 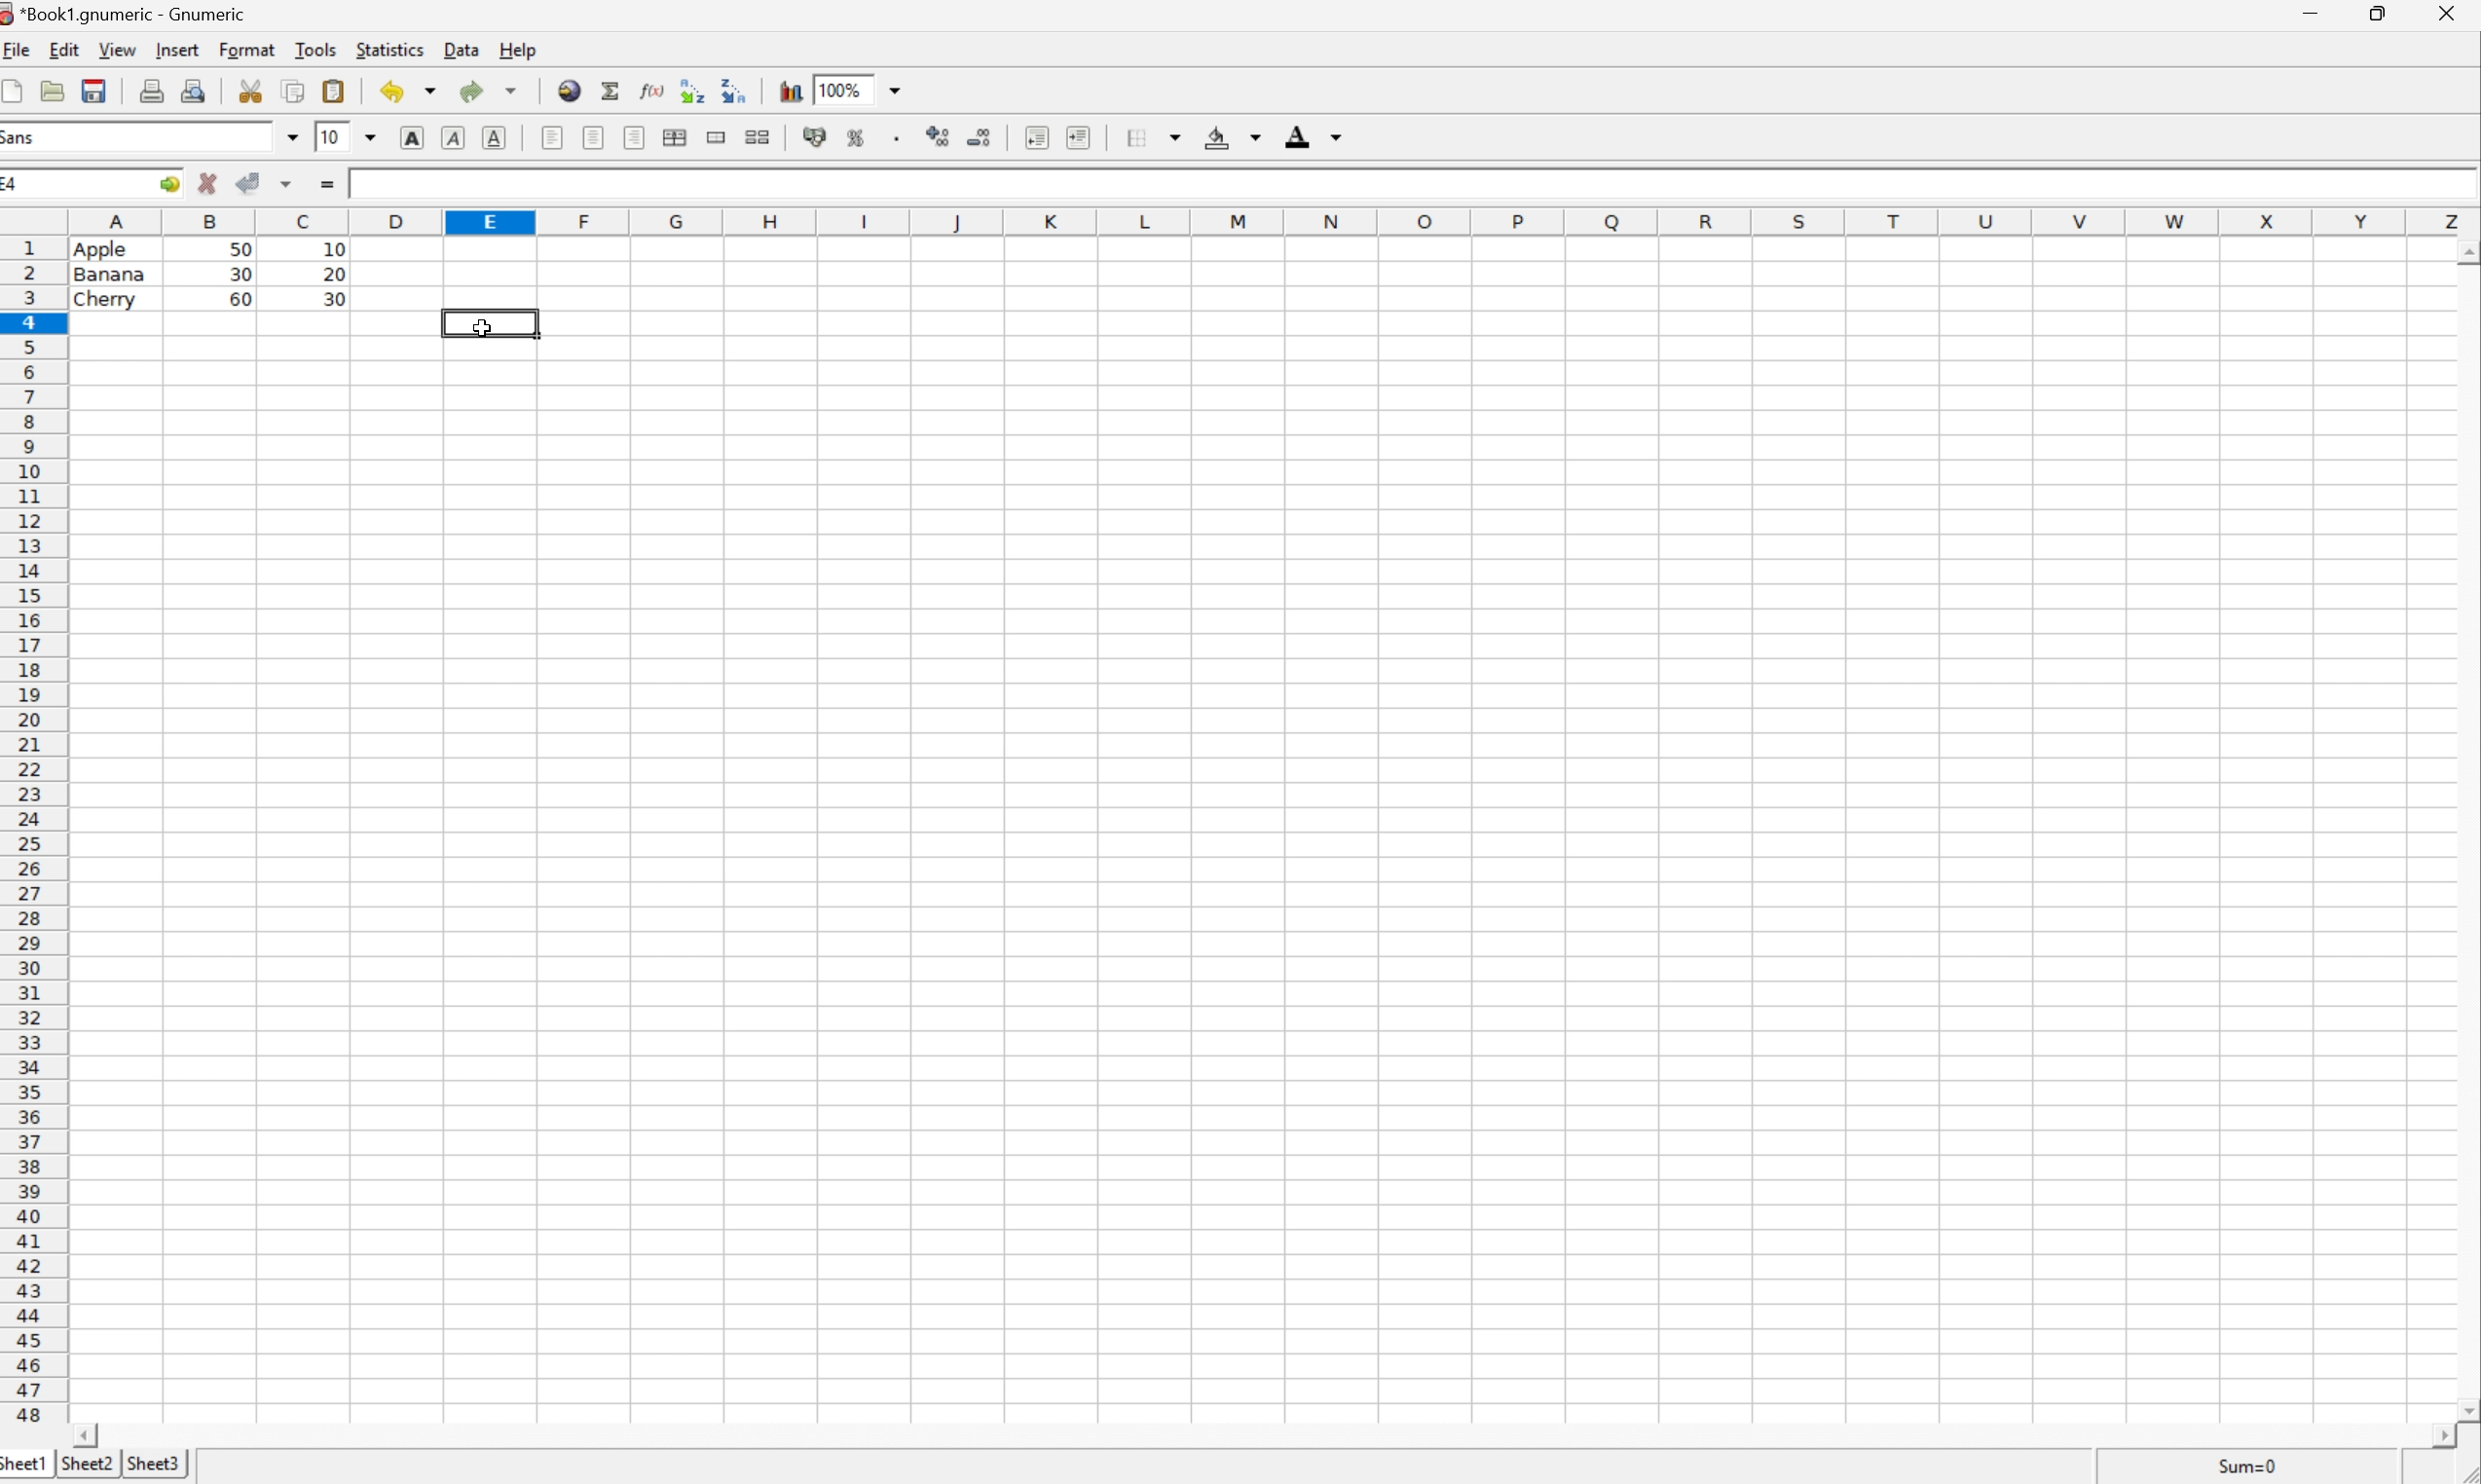 I want to click on edit, so click(x=64, y=50).